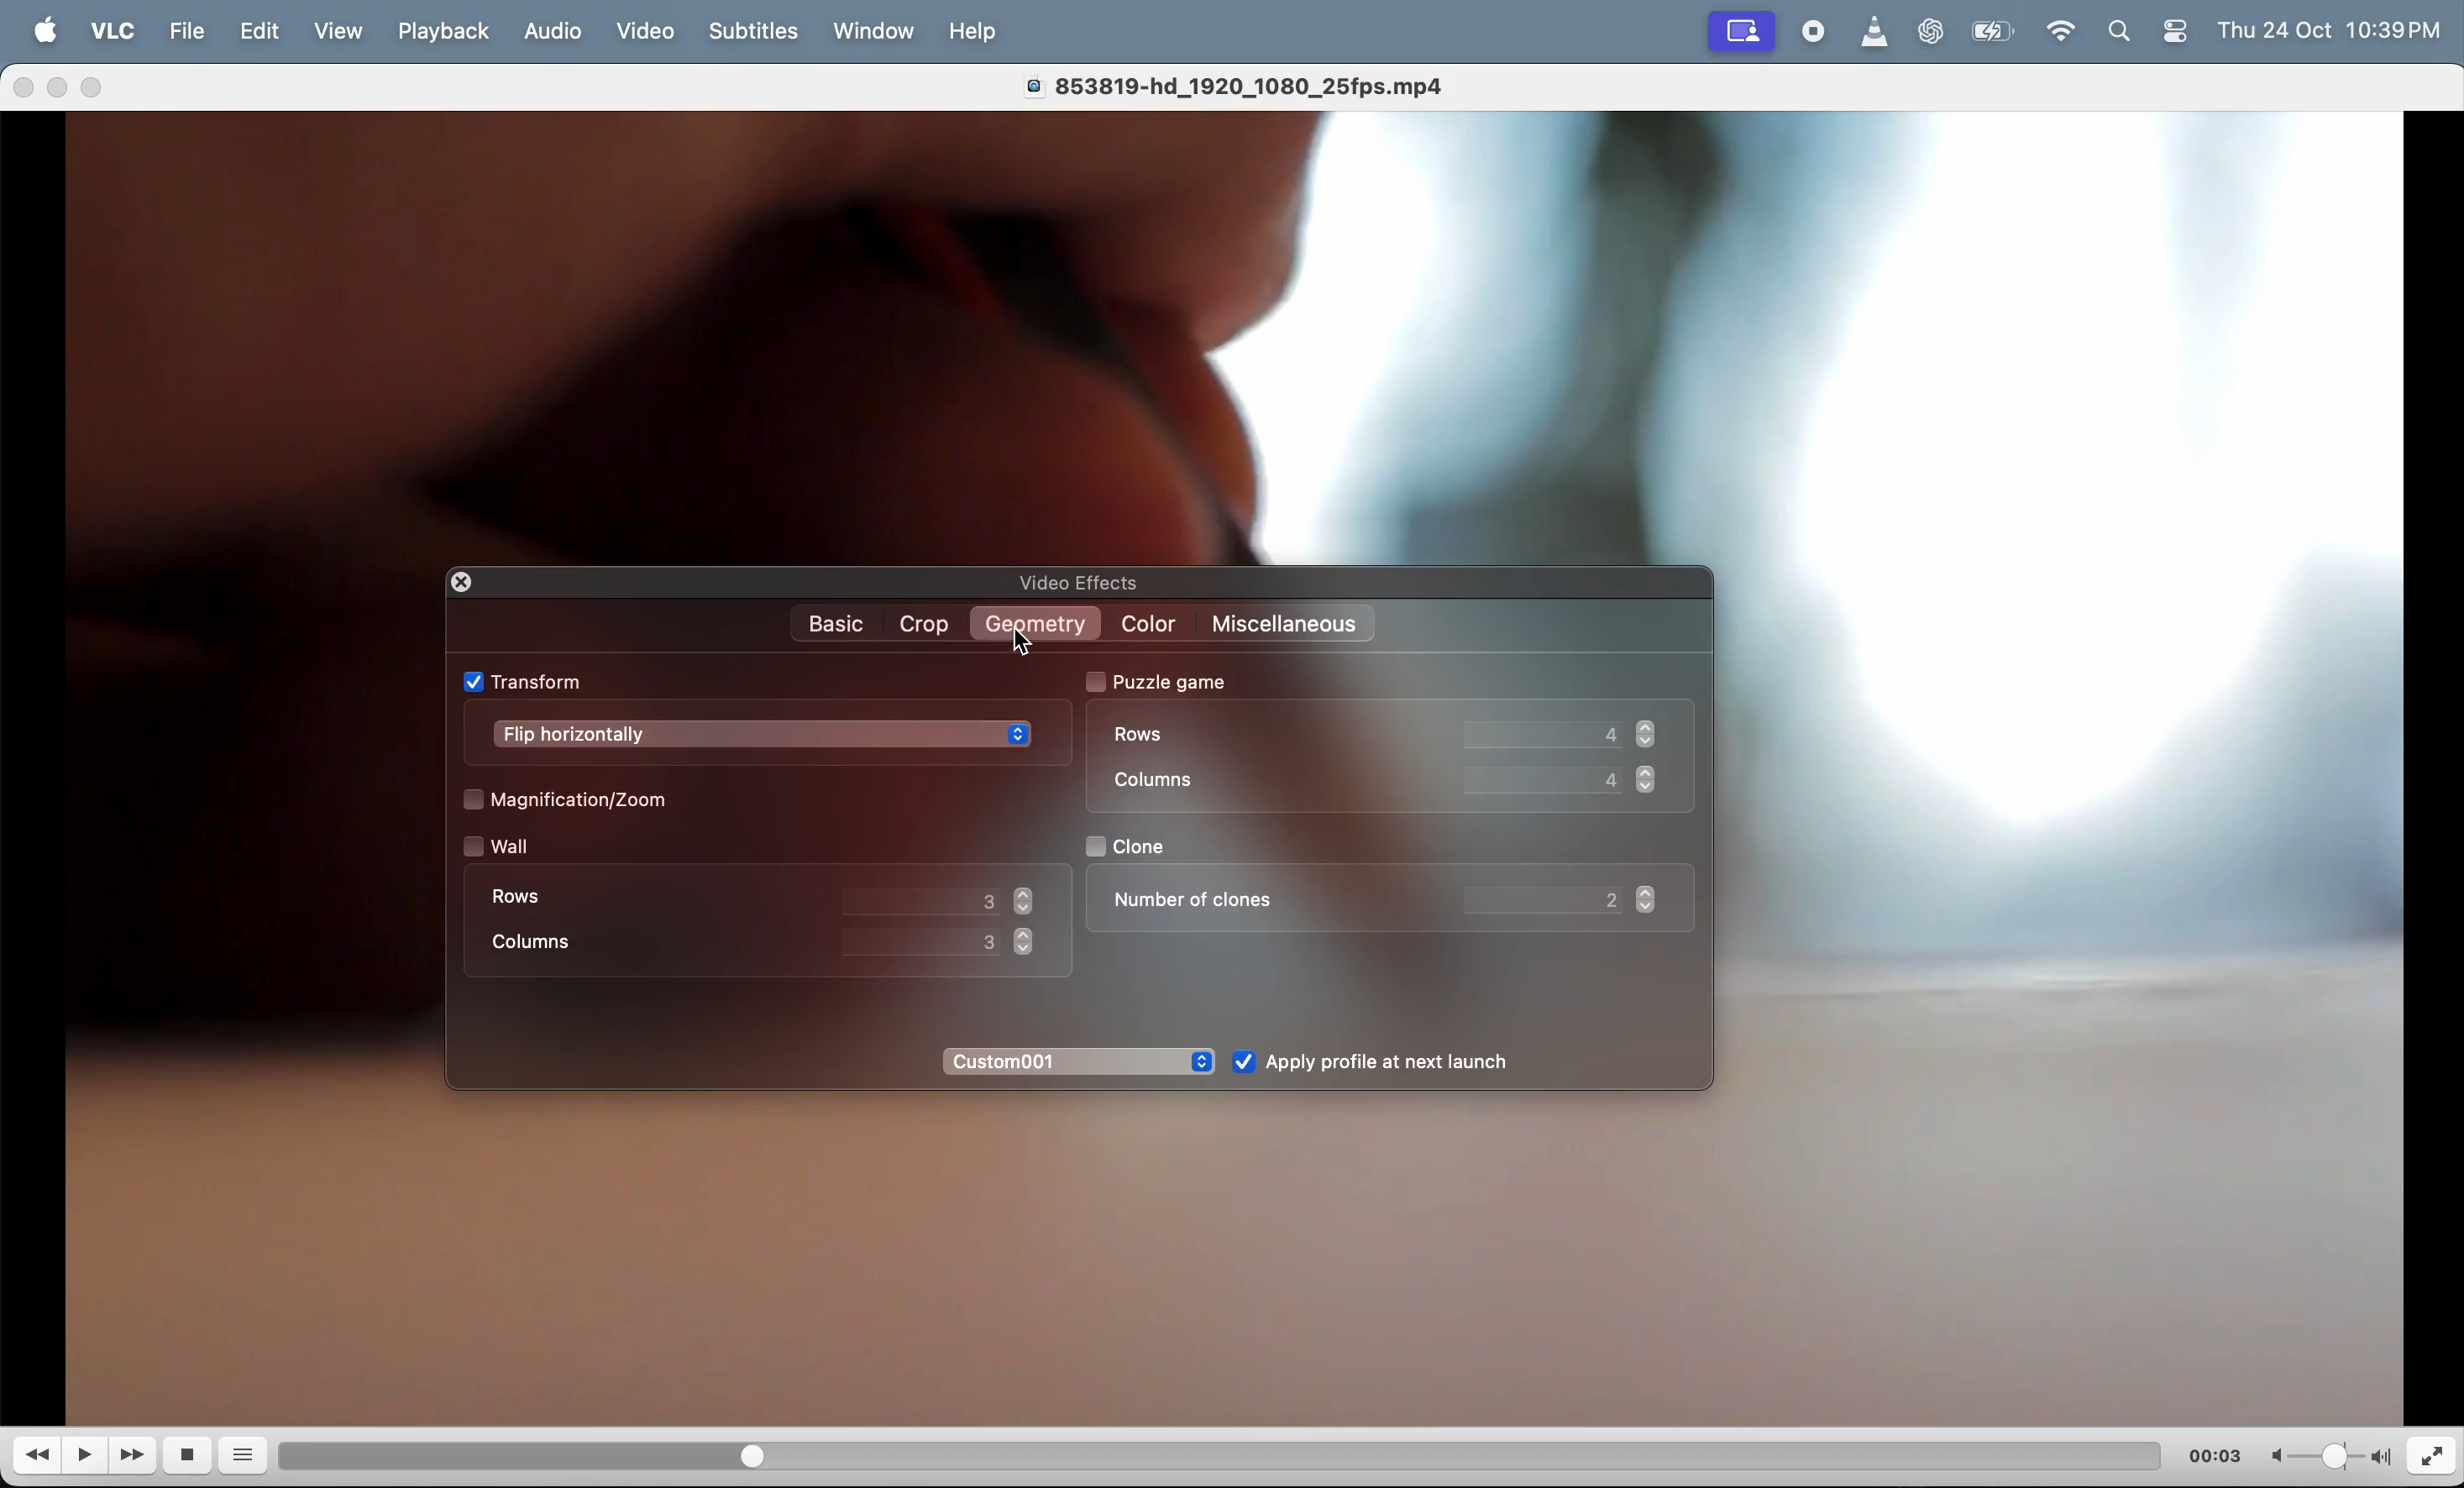 The image size is (2464, 1488). I want to click on closing window, so click(469, 584).